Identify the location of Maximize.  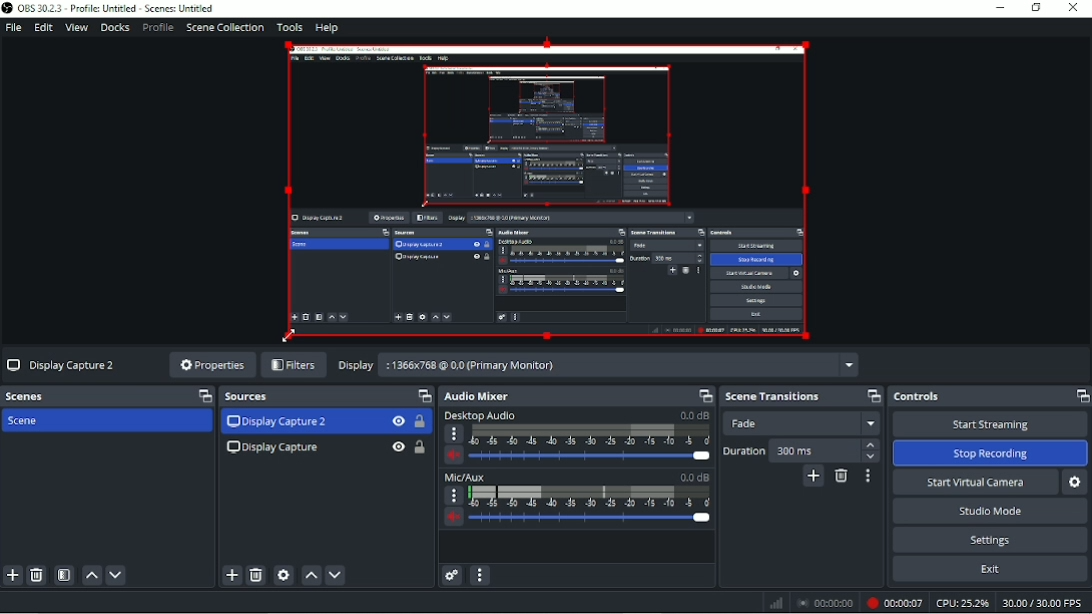
(870, 396).